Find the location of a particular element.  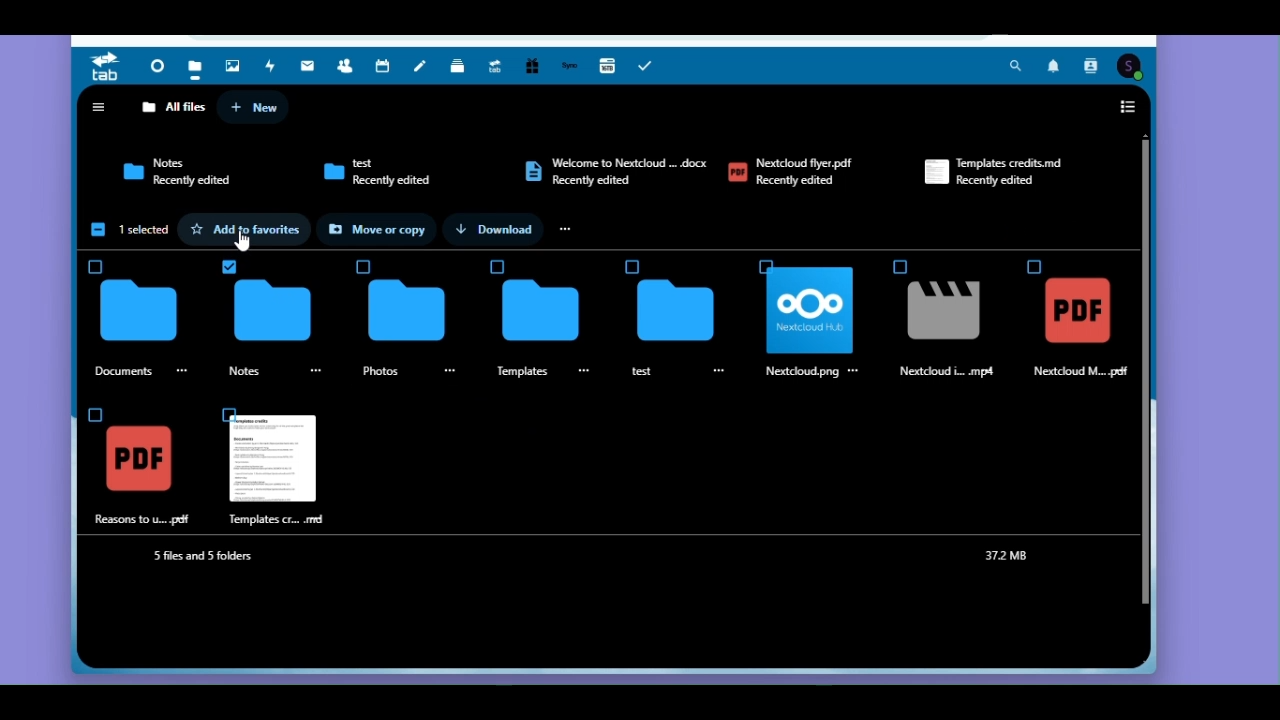

Templates cr... .md is located at coordinates (286, 519).